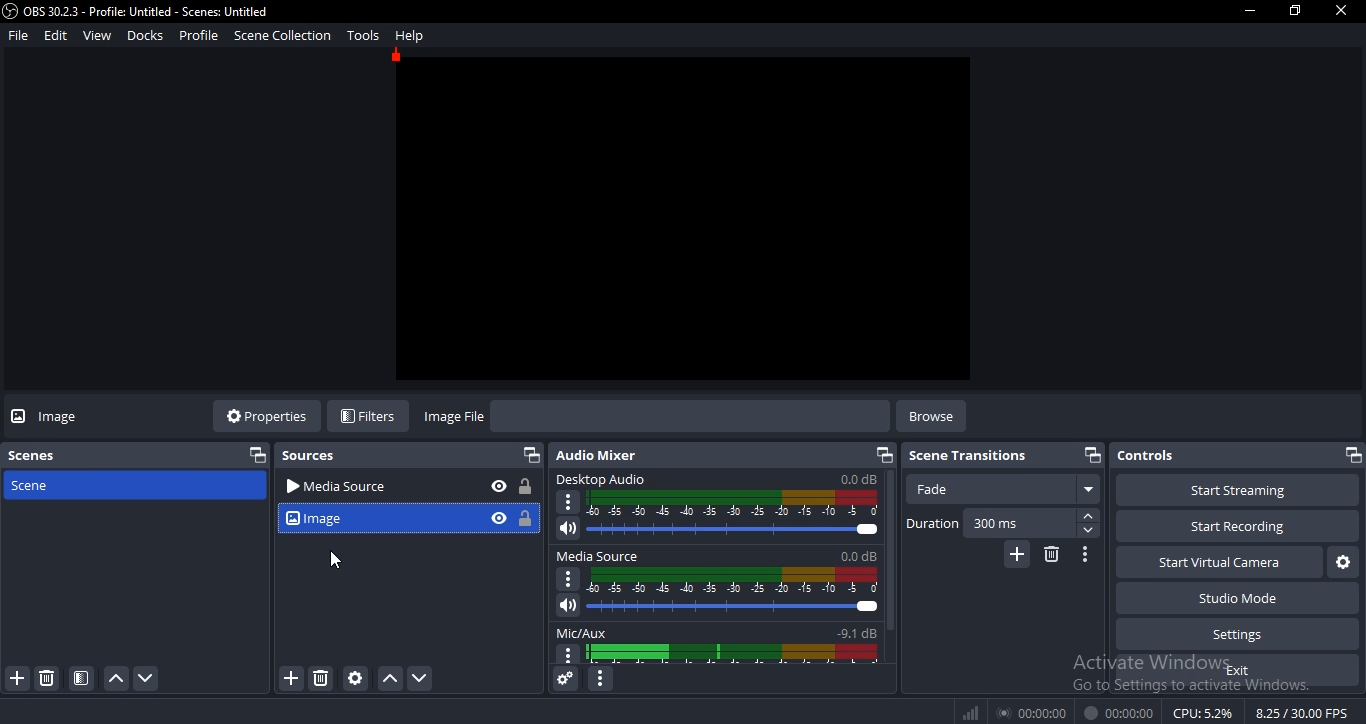  I want to click on desktop audio, so click(718, 479).